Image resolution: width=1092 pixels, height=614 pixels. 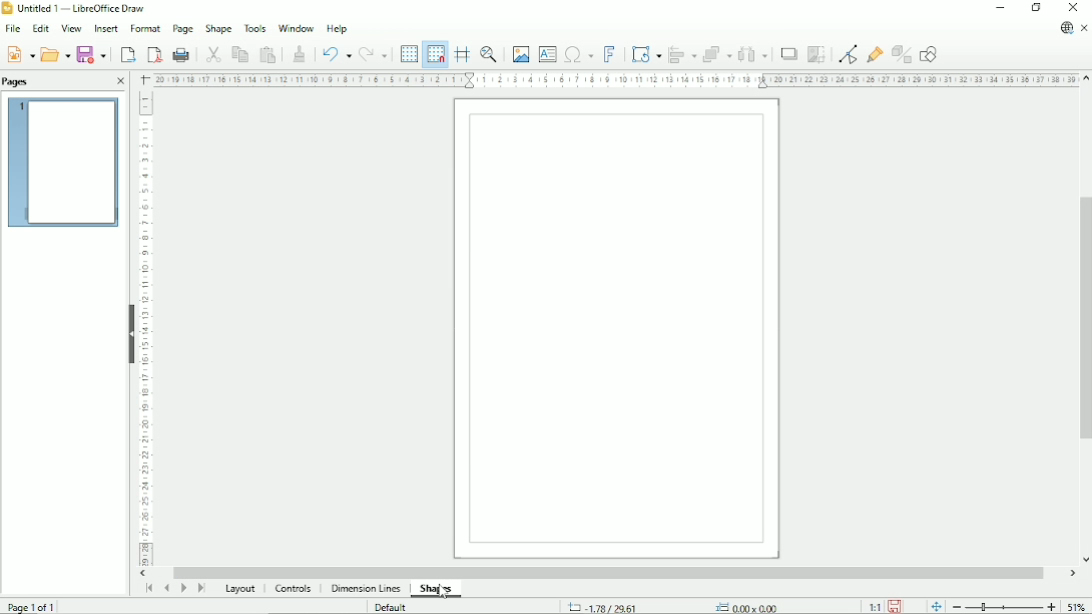 What do you see at coordinates (408, 54) in the screenshot?
I see `Display grid` at bounding box center [408, 54].